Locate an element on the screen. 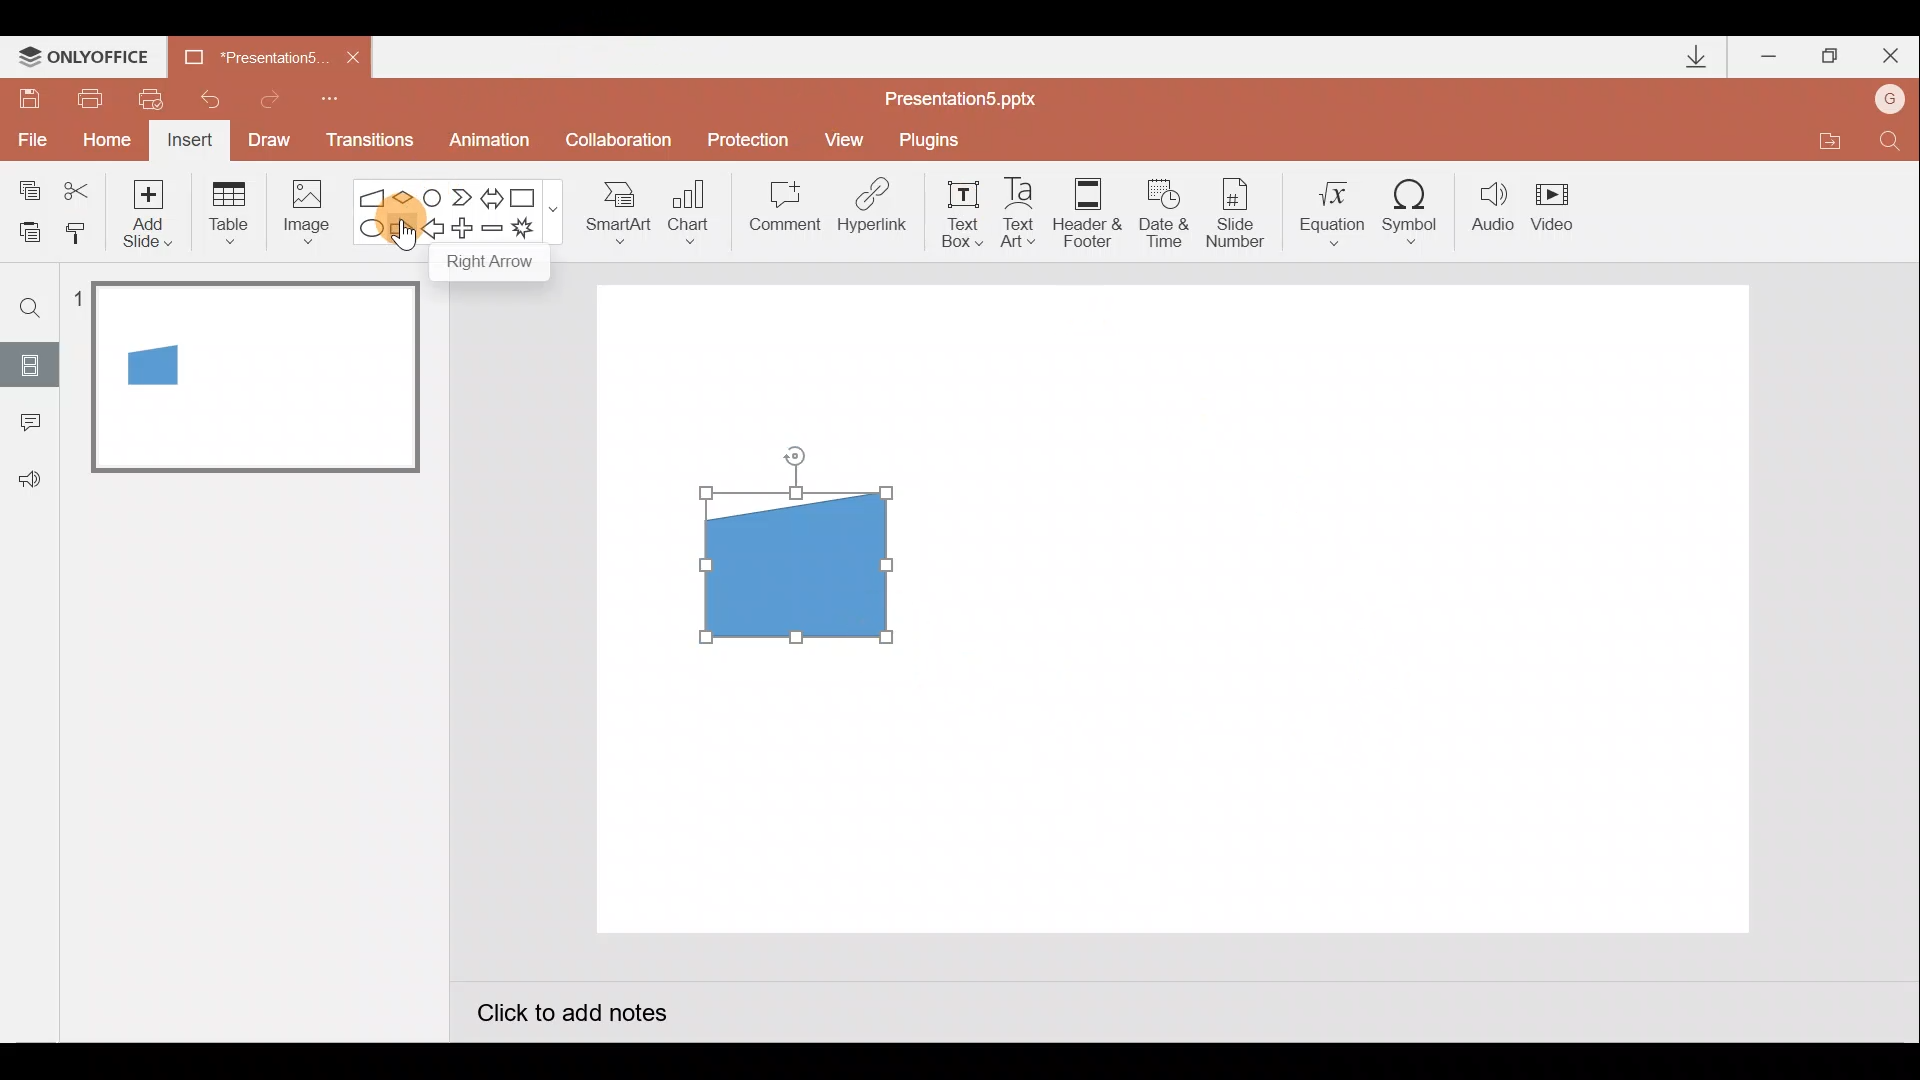 The height and width of the screenshot is (1080, 1920). Ellipse is located at coordinates (367, 229).